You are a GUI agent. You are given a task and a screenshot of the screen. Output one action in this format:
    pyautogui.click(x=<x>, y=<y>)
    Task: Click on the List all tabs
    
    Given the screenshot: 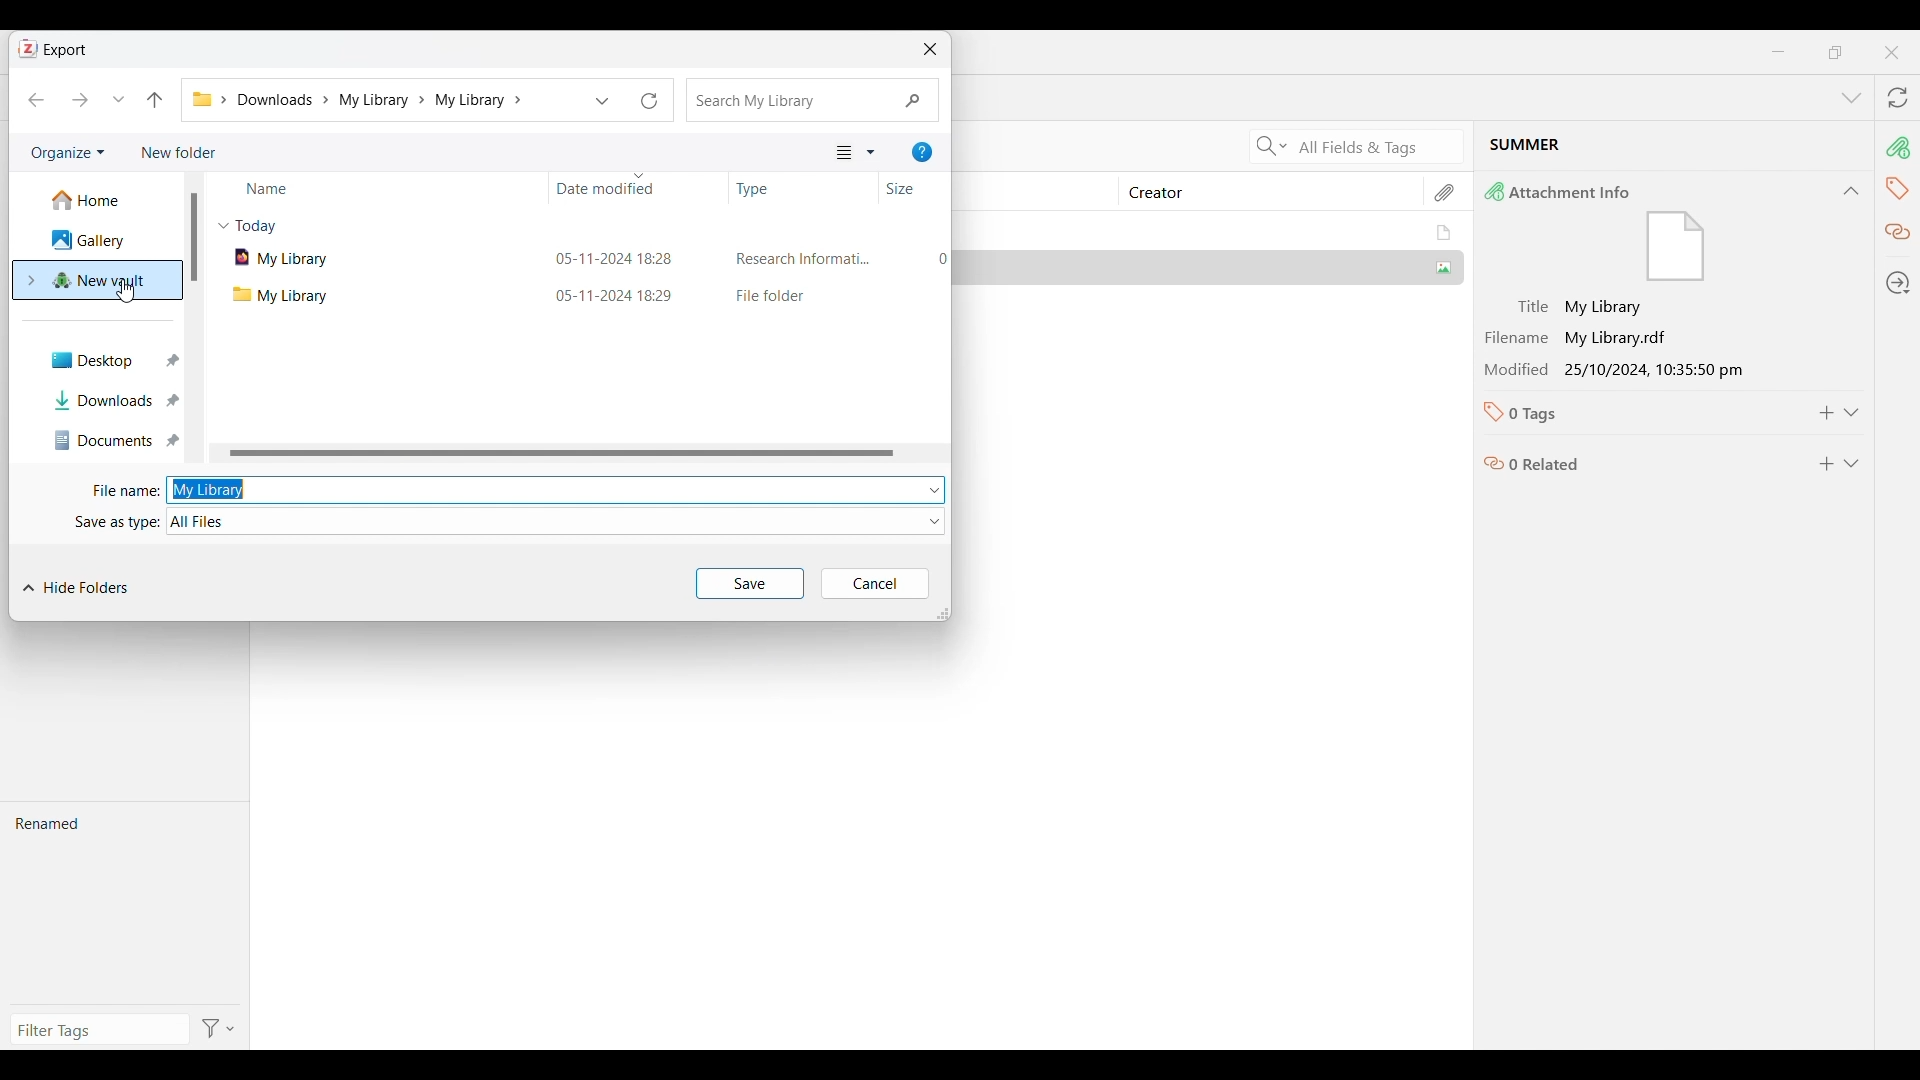 What is the action you would take?
    pyautogui.click(x=1852, y=98)
    